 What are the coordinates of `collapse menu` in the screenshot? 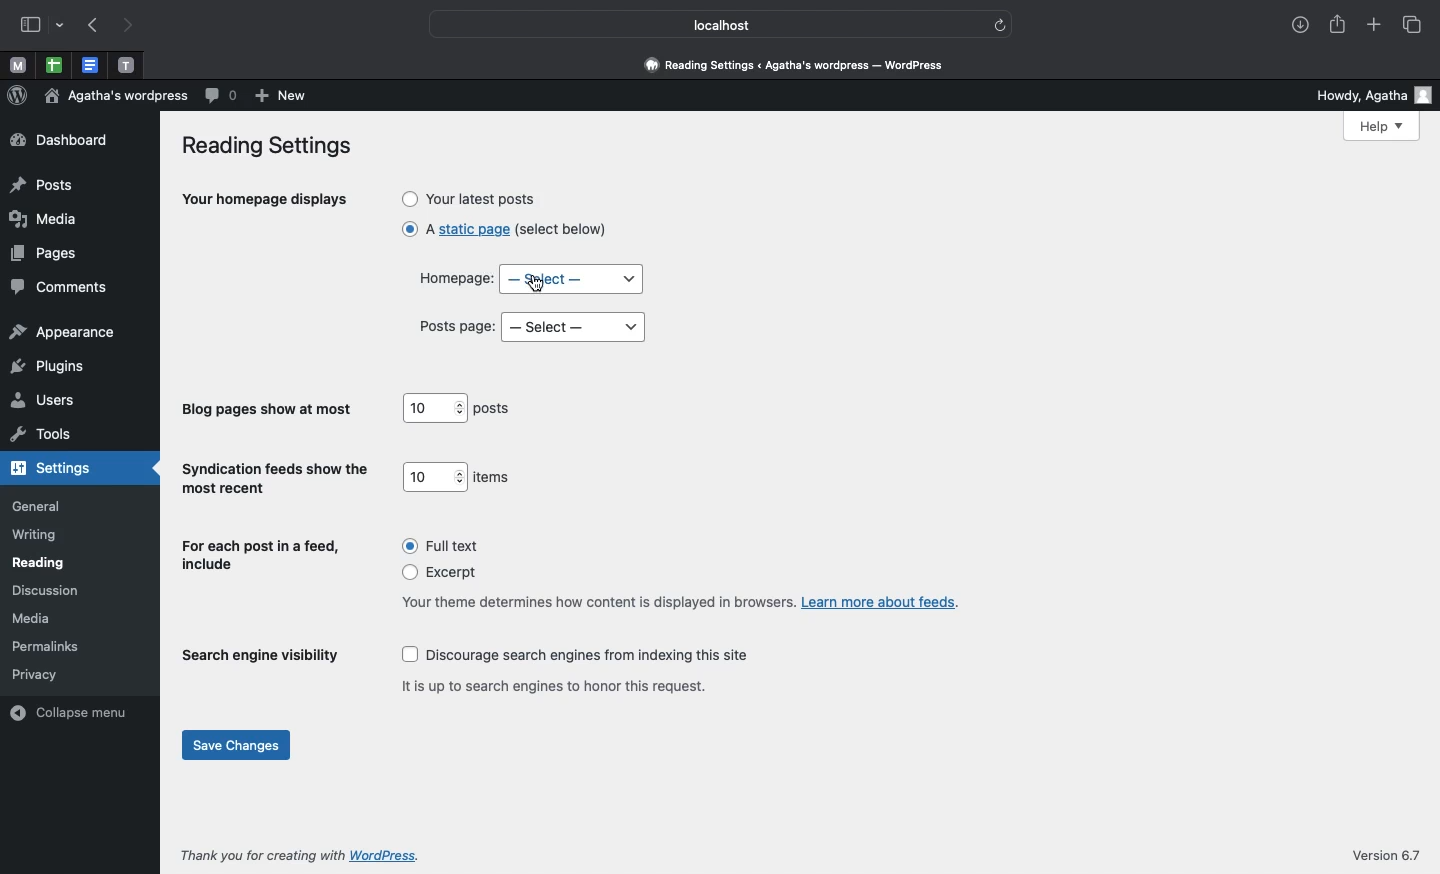 It's located at (74, 711).